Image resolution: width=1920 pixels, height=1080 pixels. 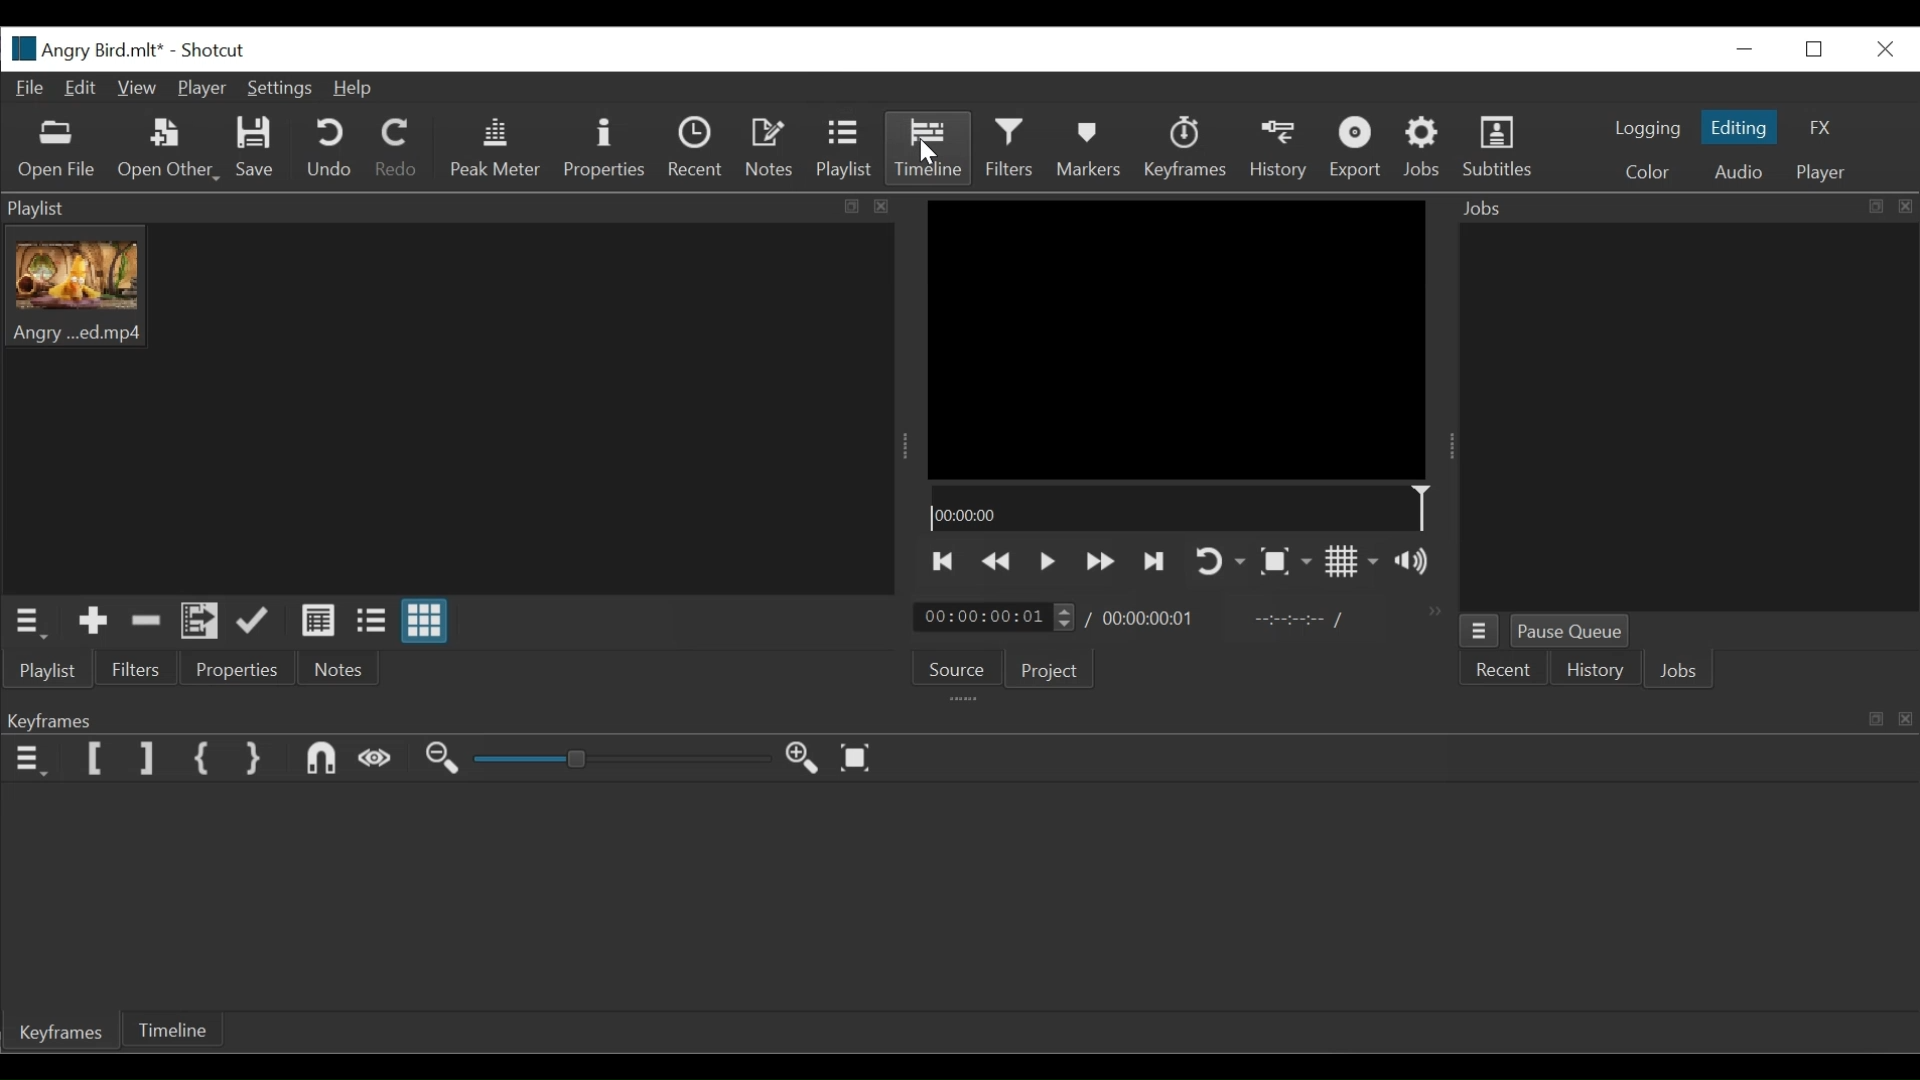 What do you see at coordinates (395, 147) in the screenshot?
I see `Redo` at bounding box center [395, 147].